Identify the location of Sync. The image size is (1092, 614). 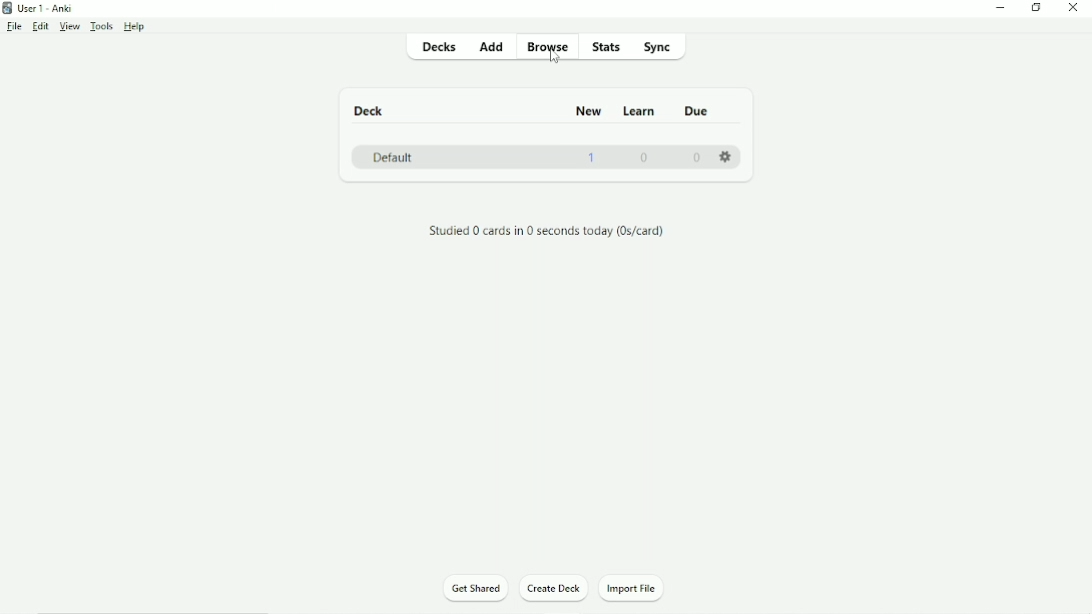
(663, 47).